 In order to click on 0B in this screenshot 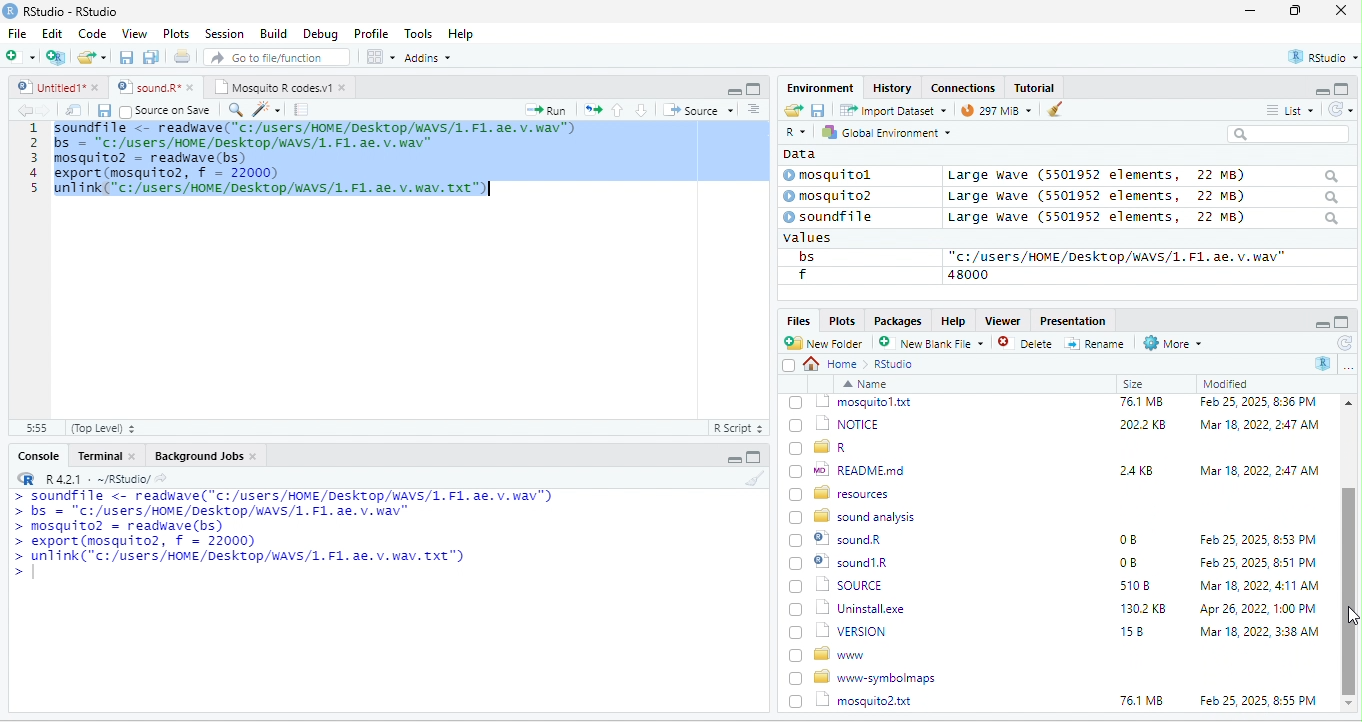, I will do `click(1127, 659)`.